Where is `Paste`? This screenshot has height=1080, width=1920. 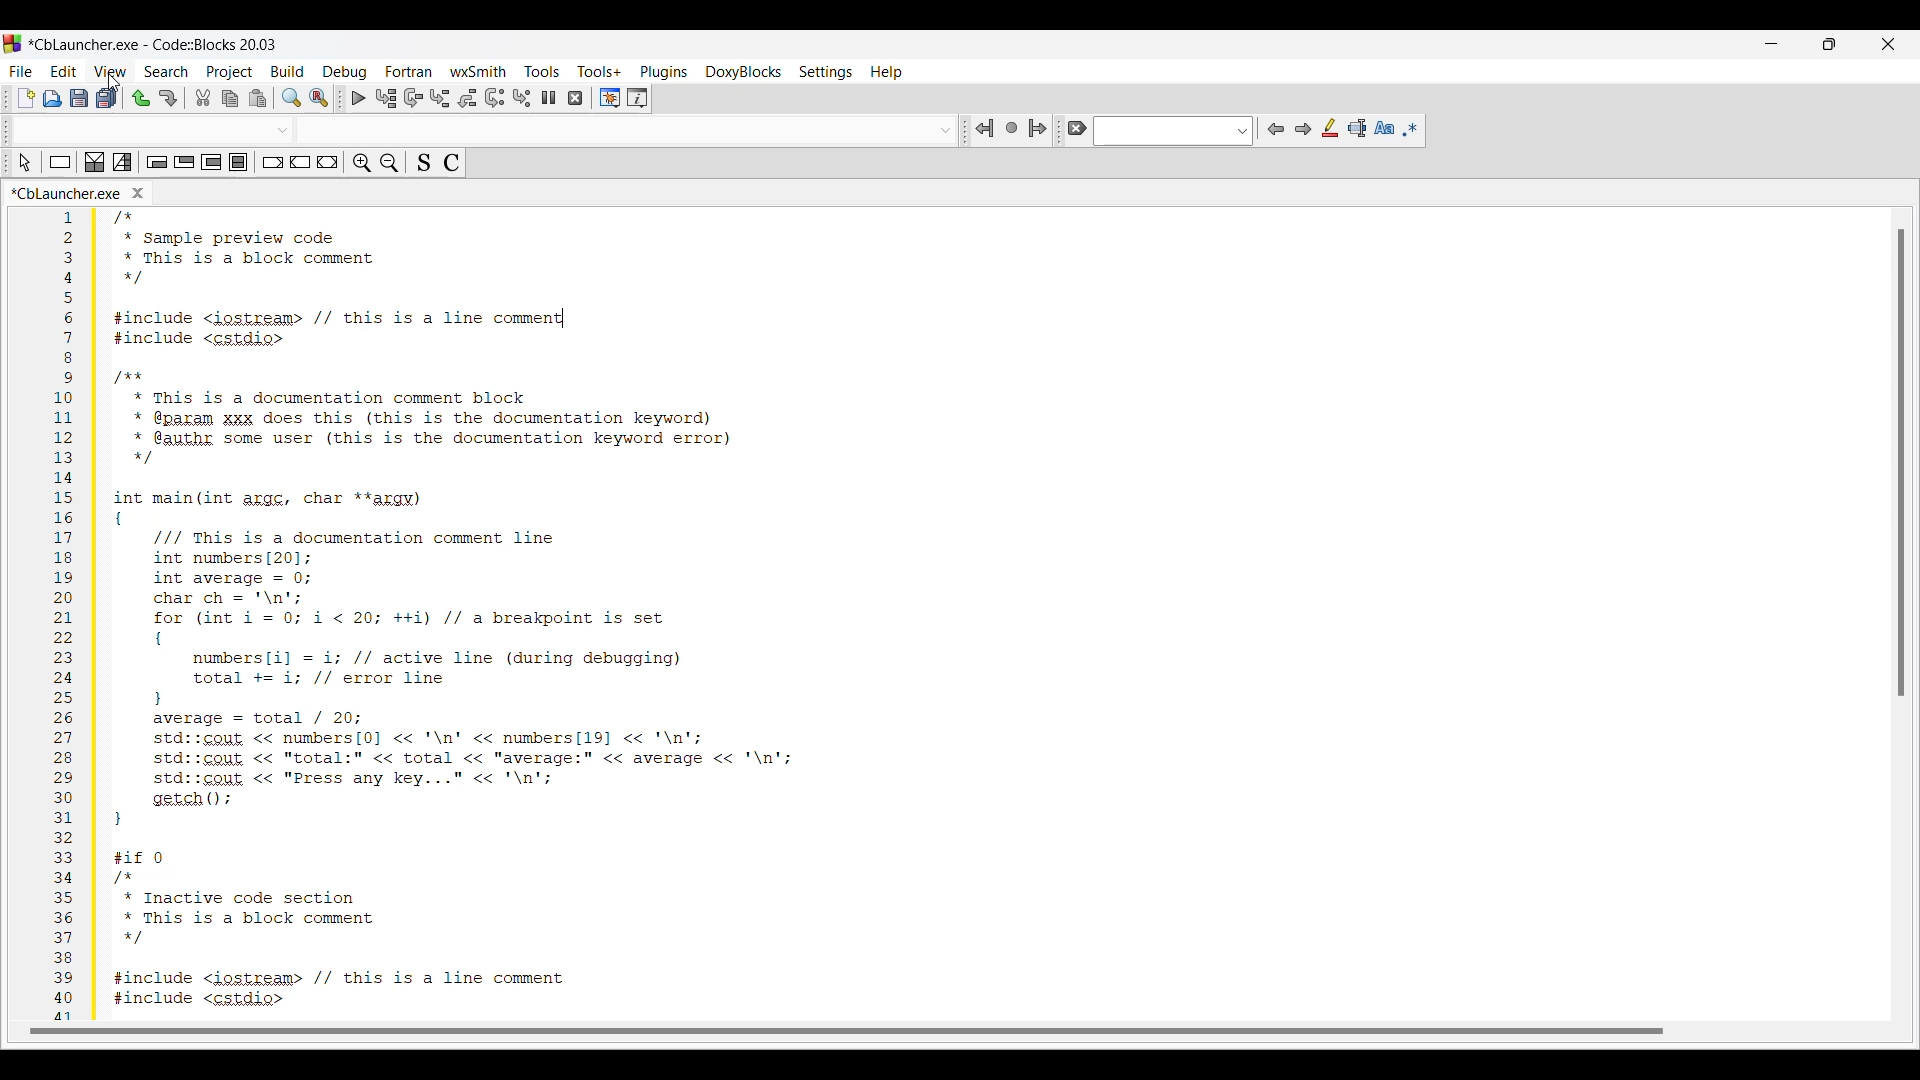
Paste is located at coordinates (257, 98).